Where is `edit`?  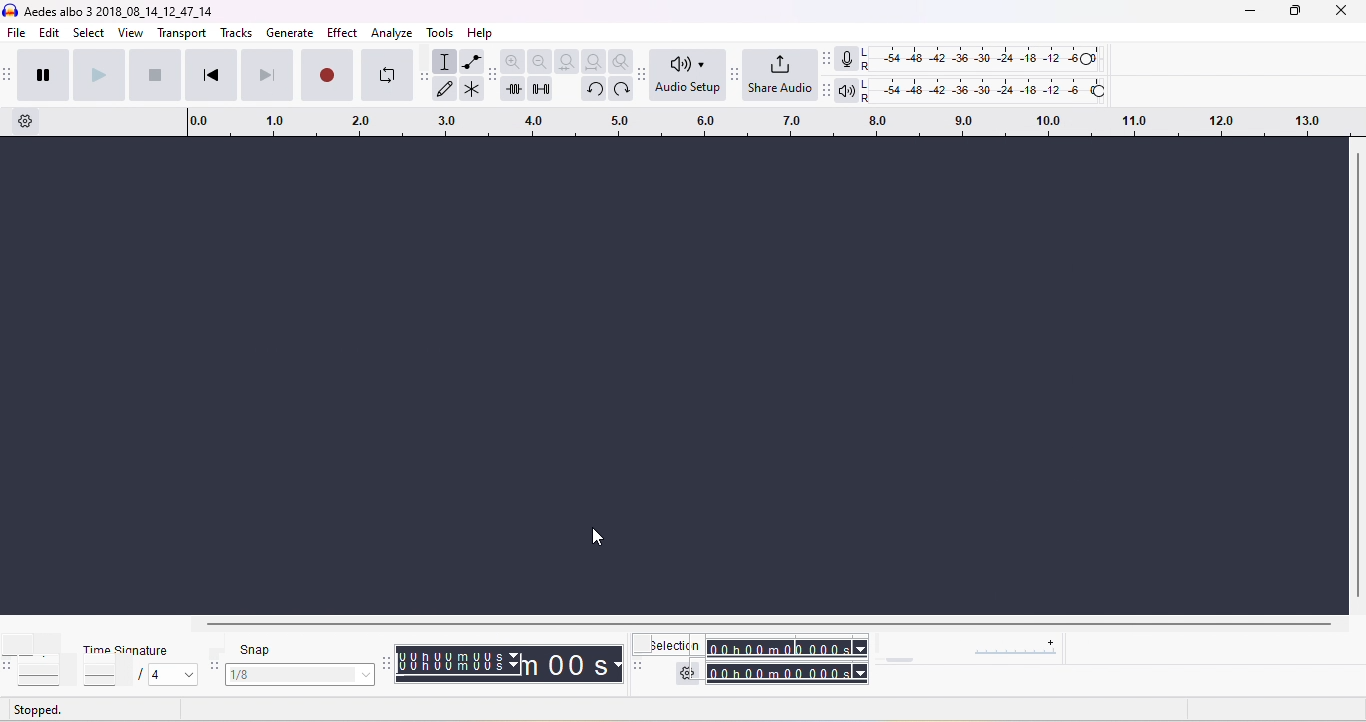
edit is located at coordinates (51, 34).